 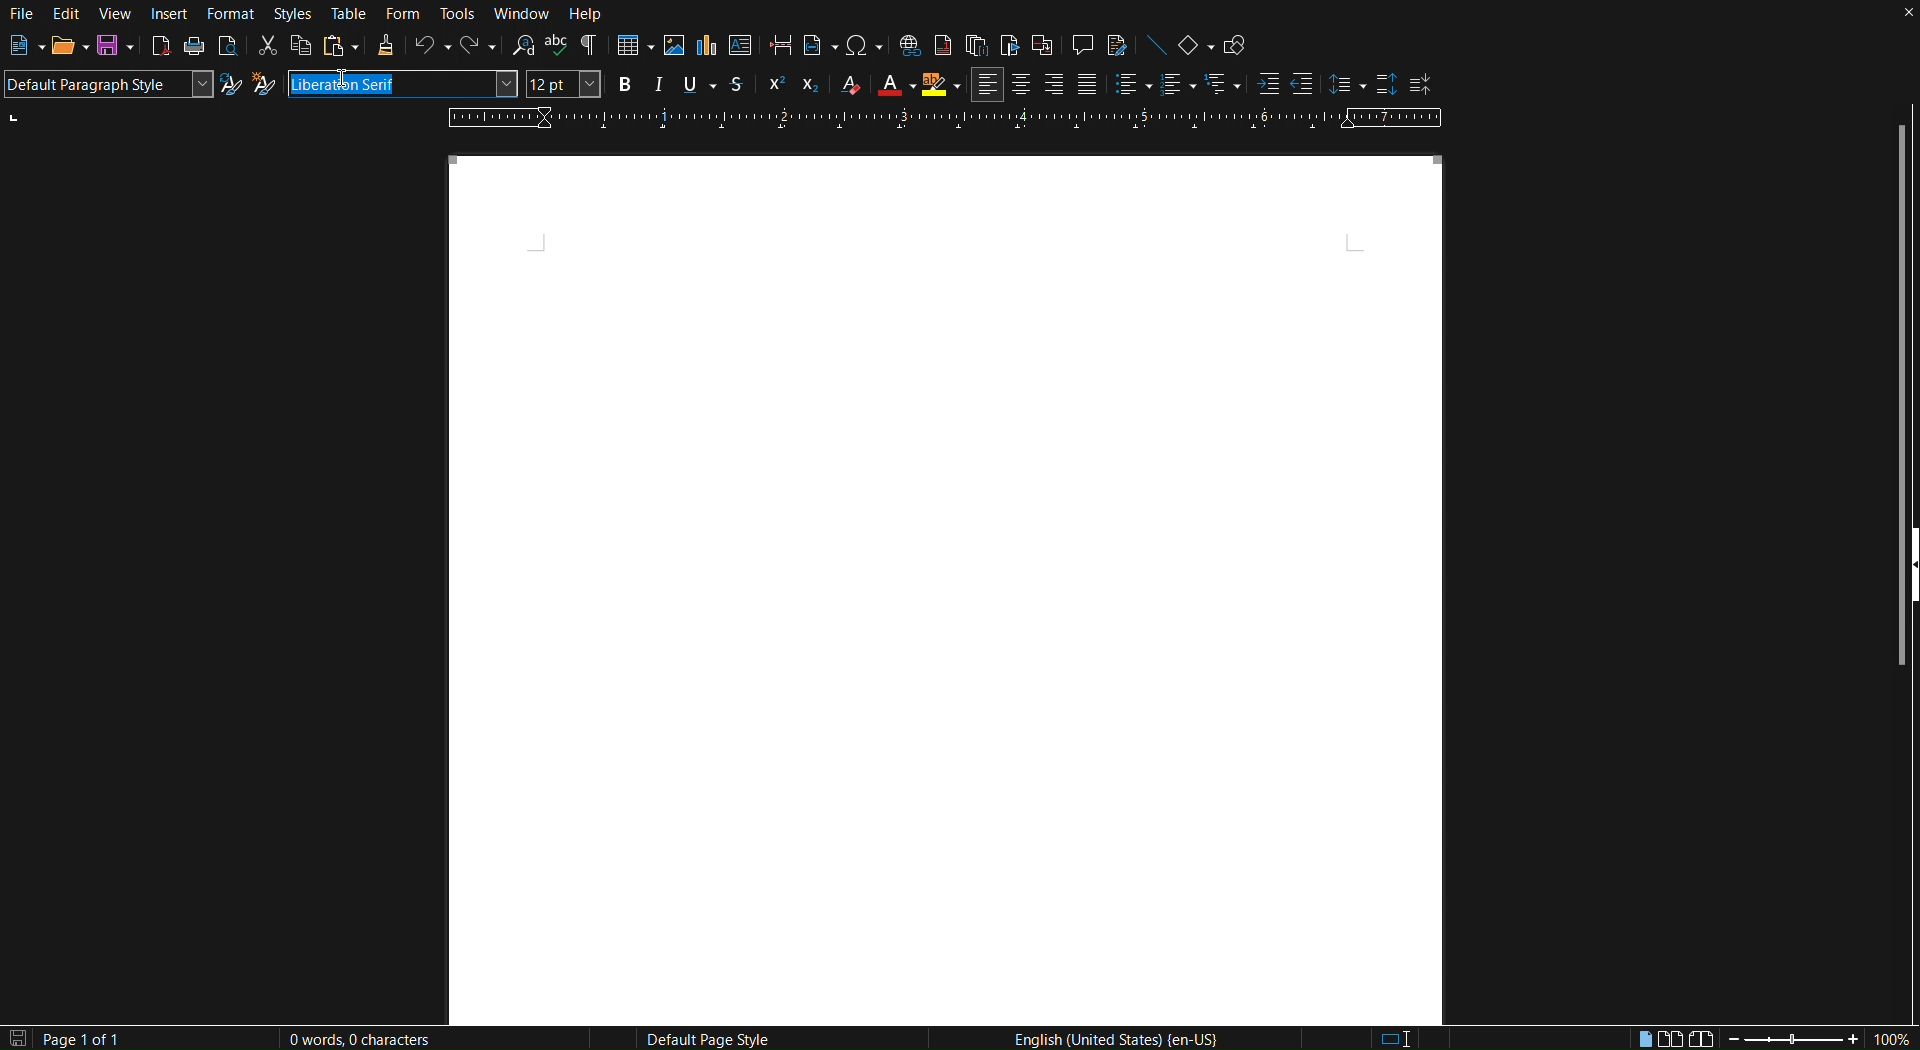 What do you see at coordinates (590, 50) in the screenshot?
I see `Toggle Formatting Marks` at bounding box center [590, 50].